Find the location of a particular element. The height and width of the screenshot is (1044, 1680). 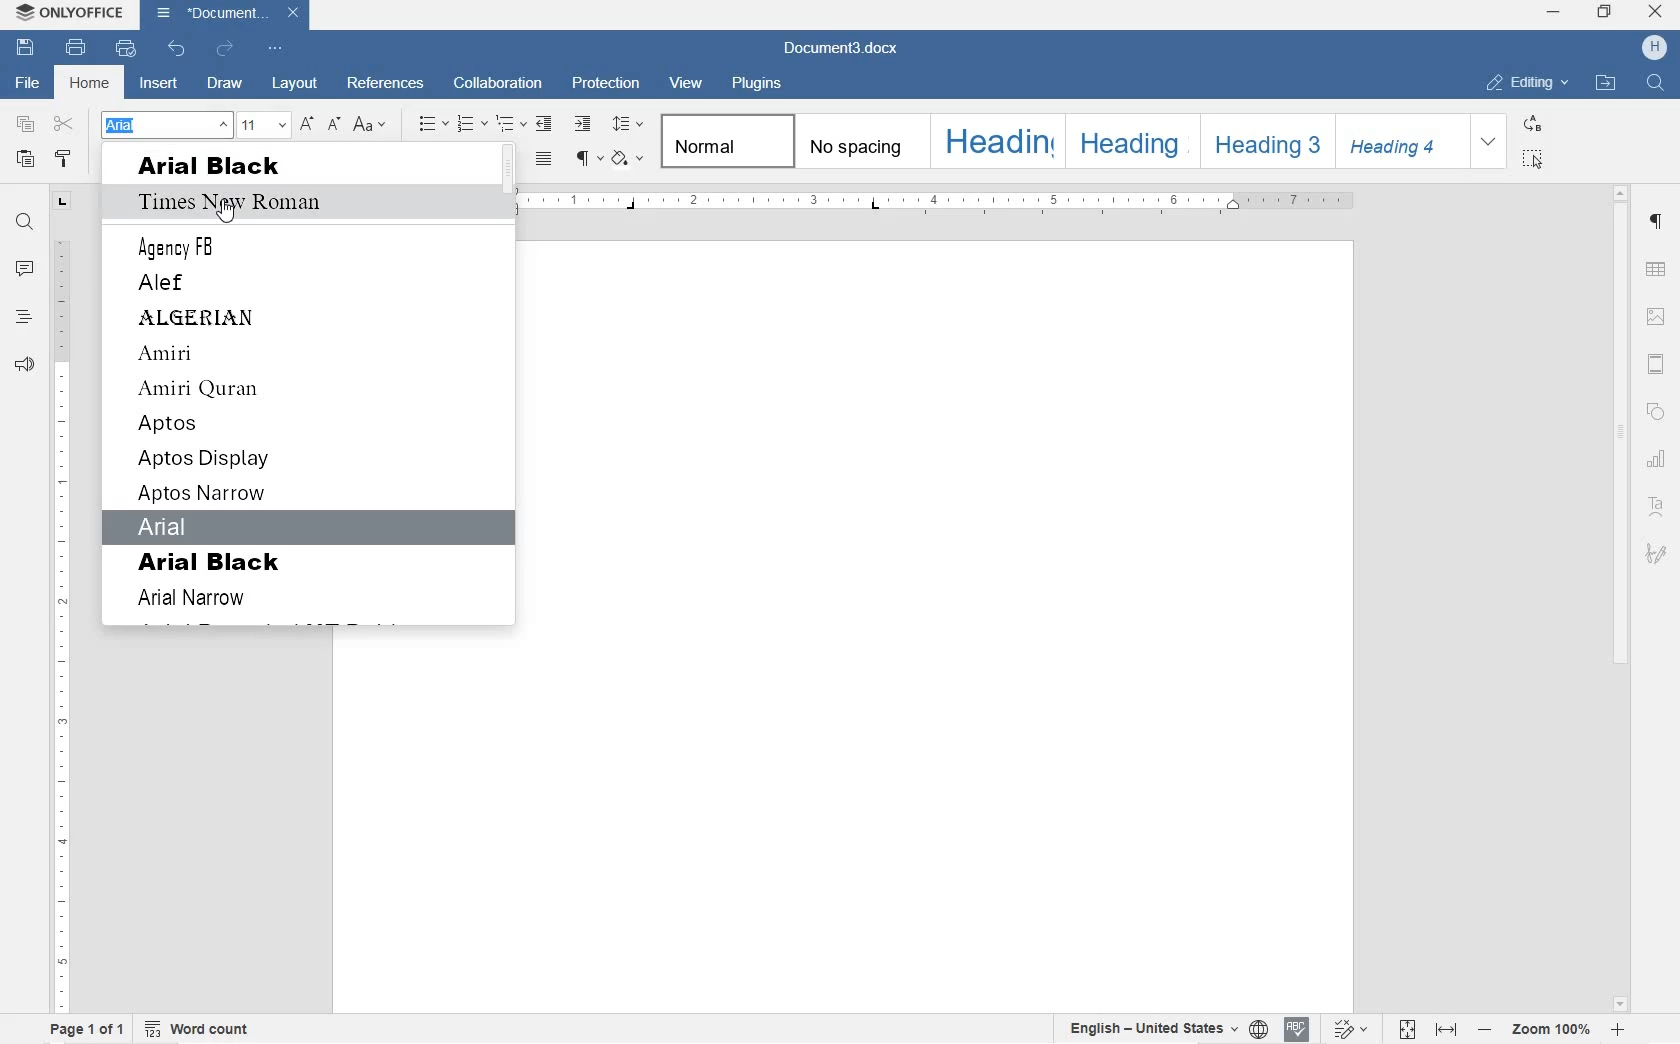

arial black is located at coordinates (221, 166).